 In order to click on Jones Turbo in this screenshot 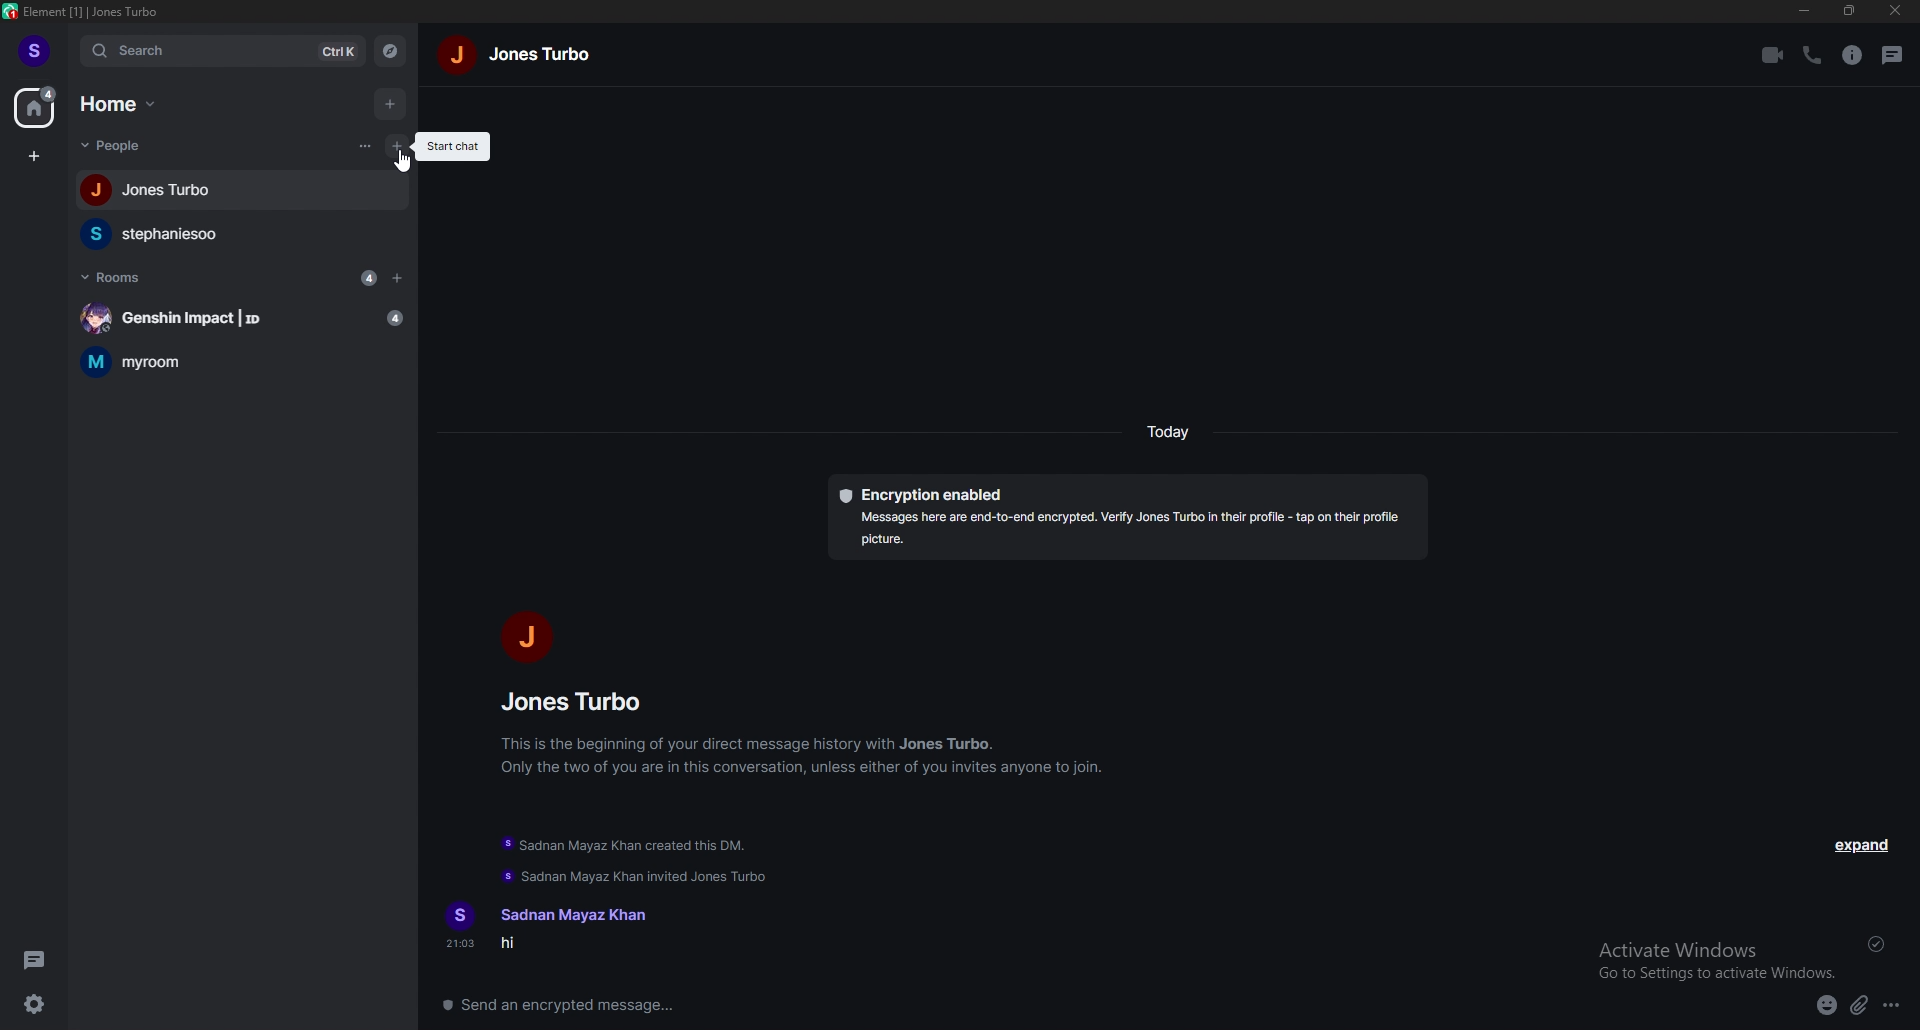, I will do `click(147, 193)`.